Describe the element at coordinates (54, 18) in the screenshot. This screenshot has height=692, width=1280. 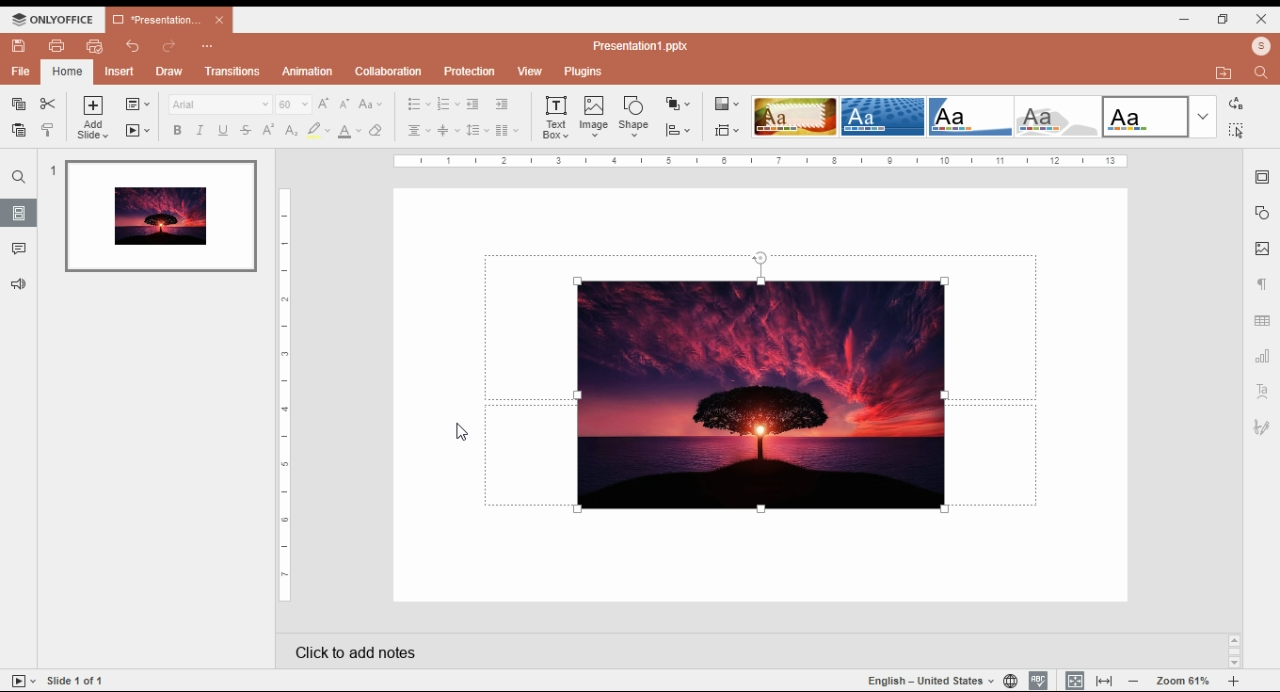
I see `icon` at that location.